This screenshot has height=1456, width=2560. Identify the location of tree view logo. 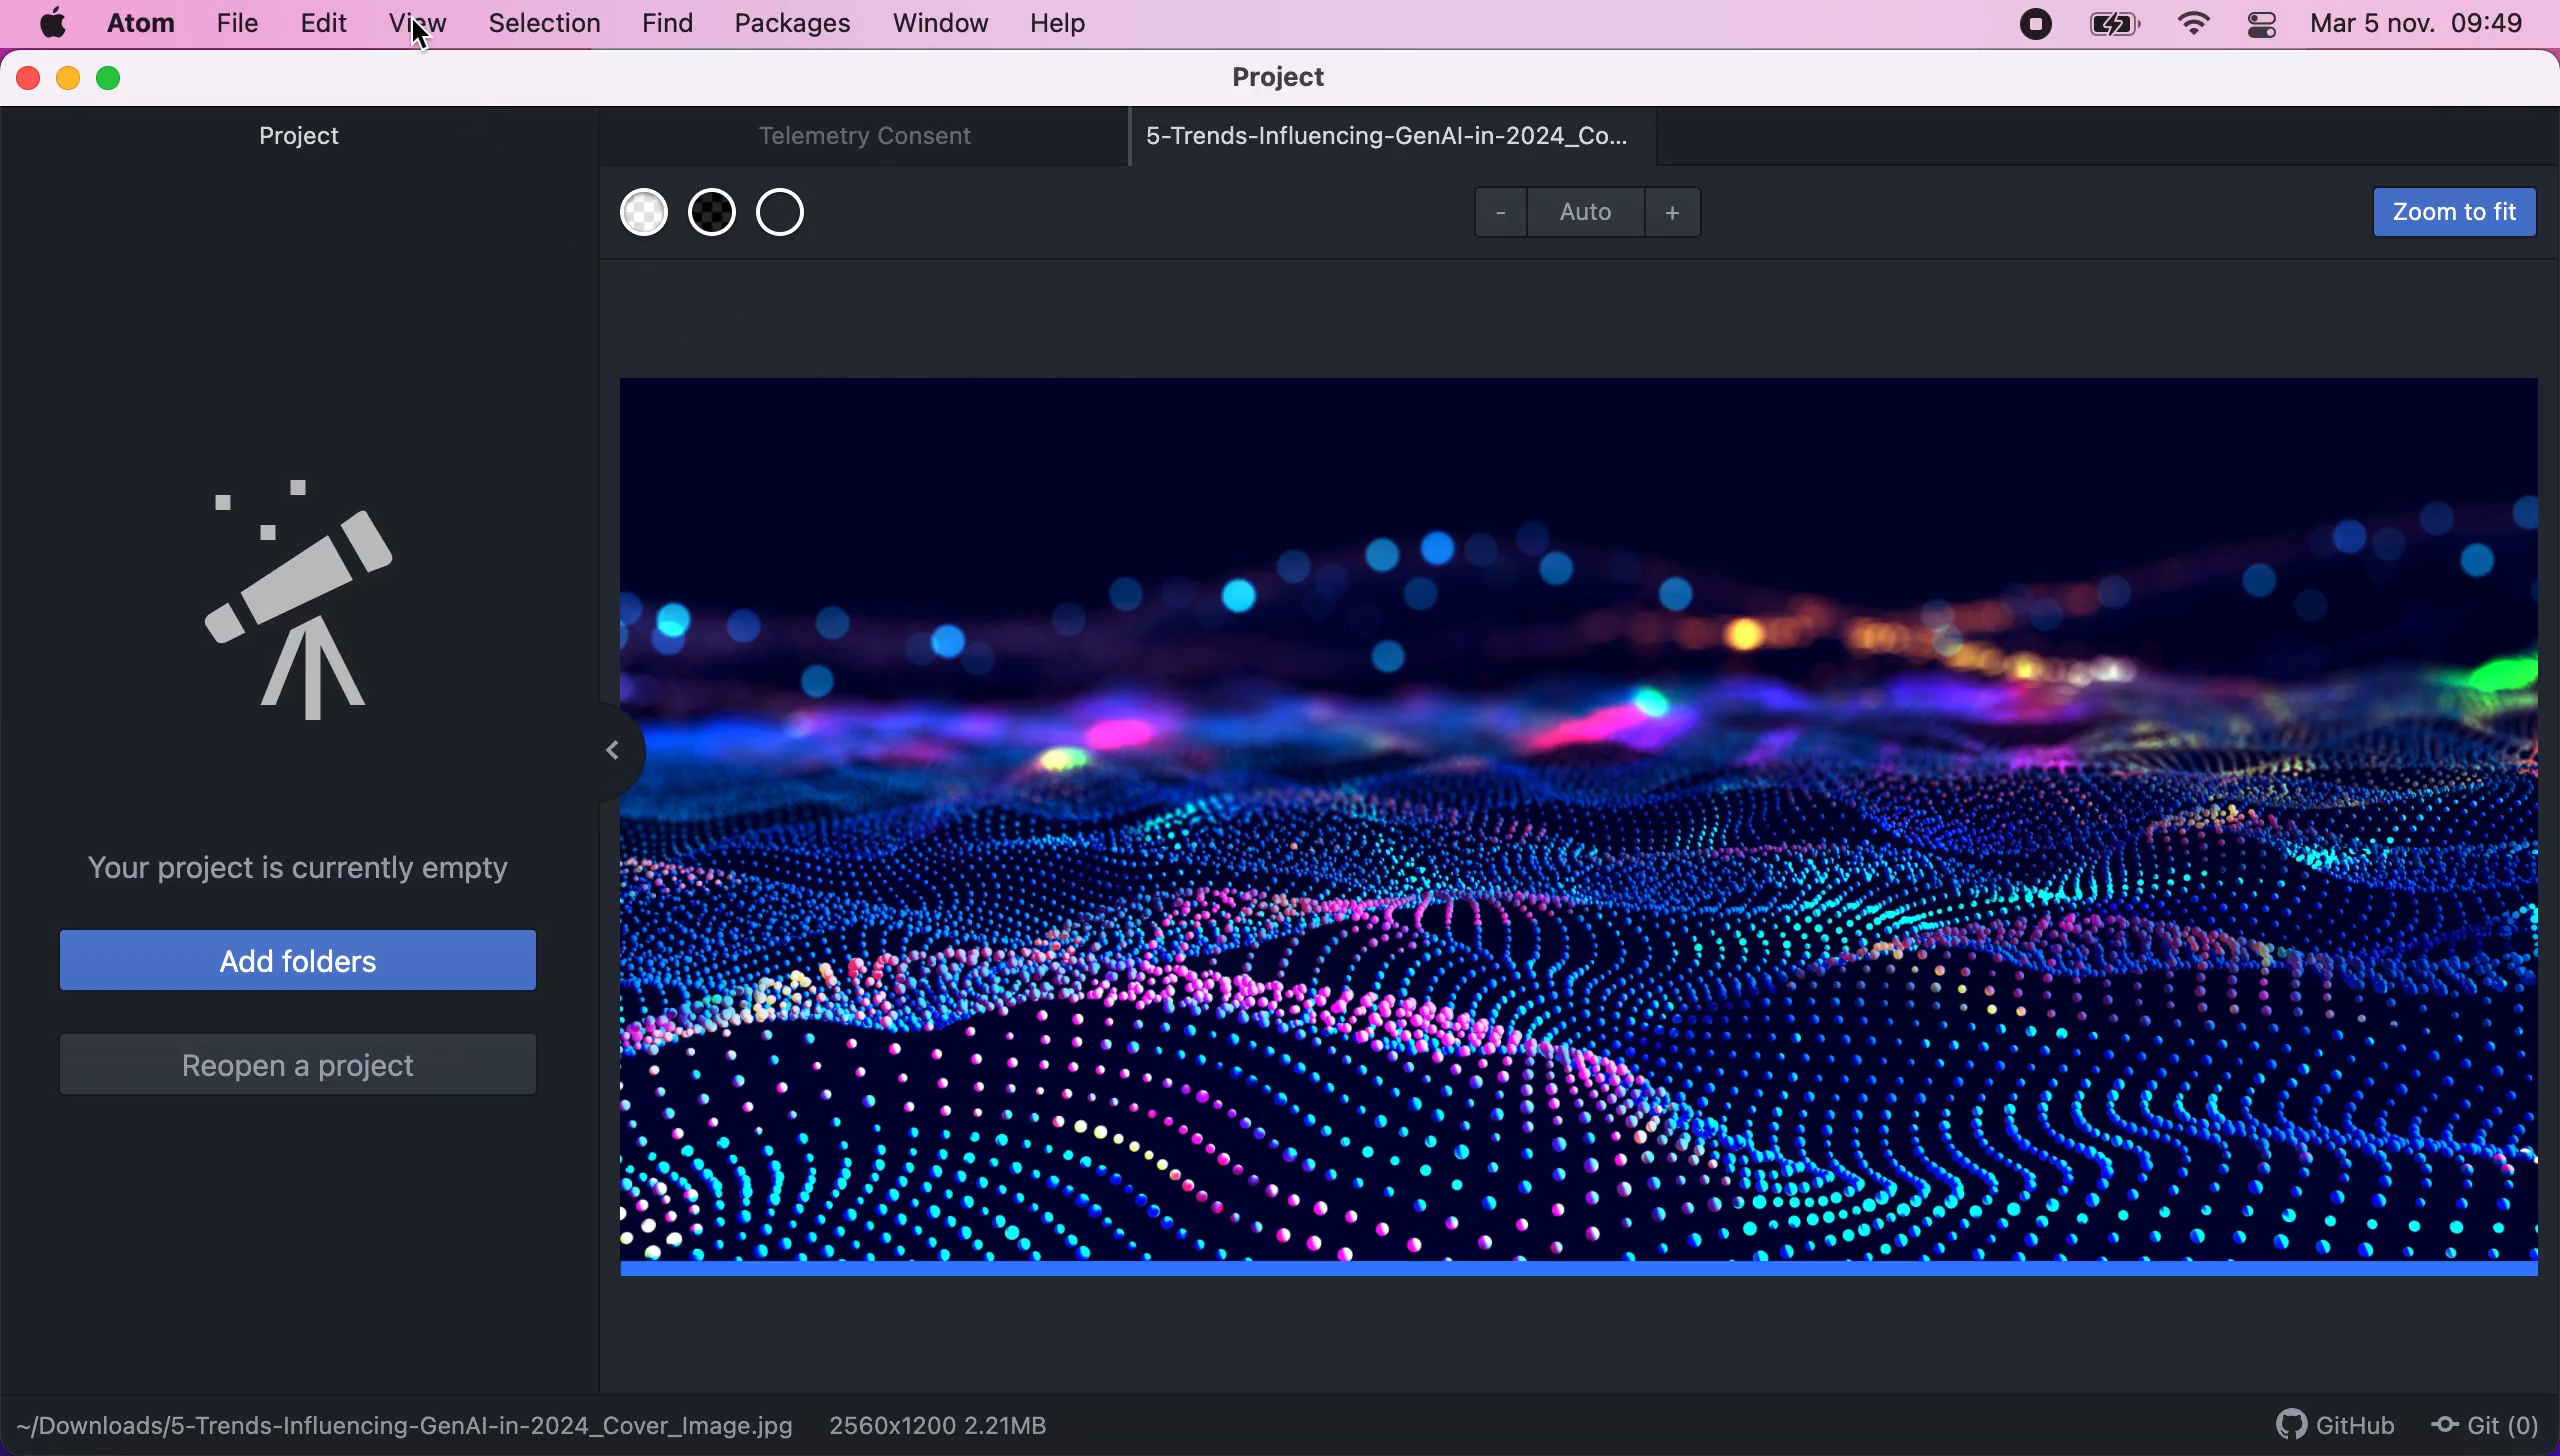
(294, 594).